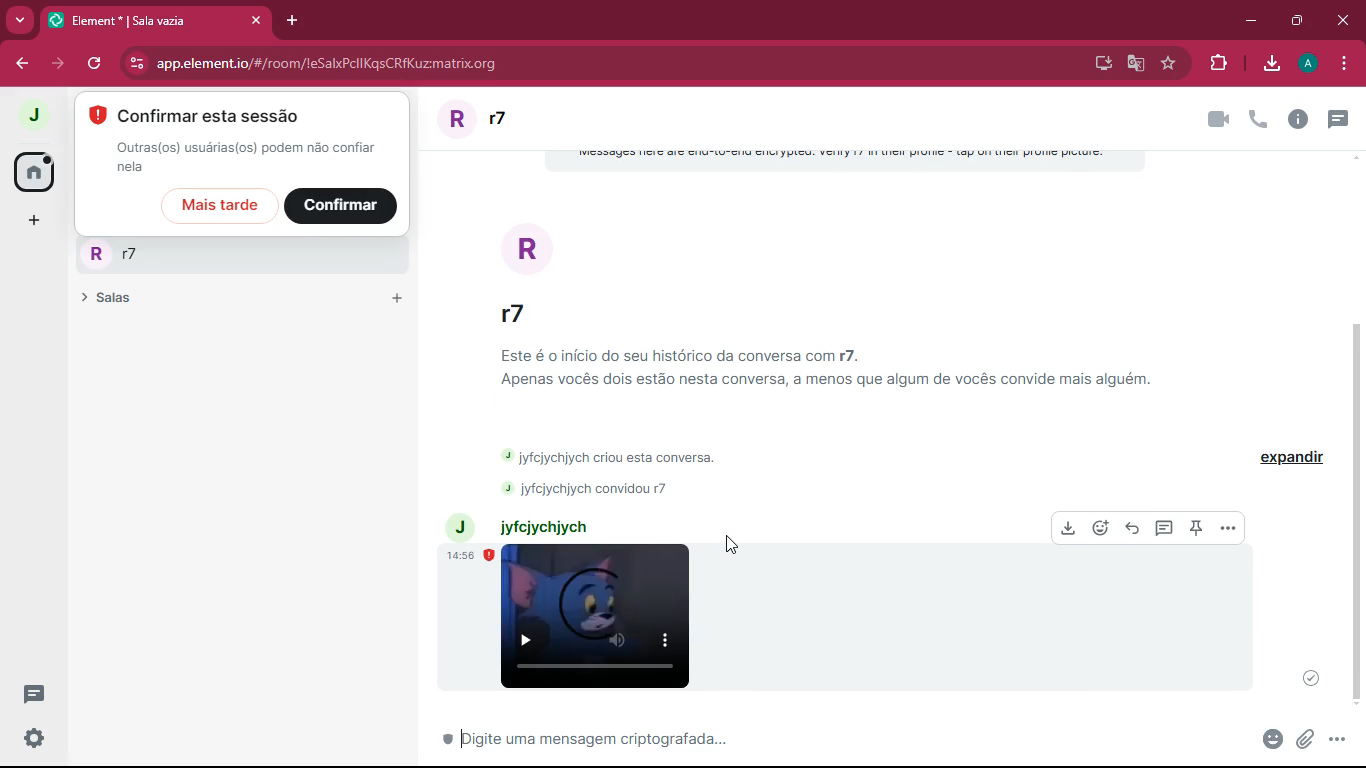  What do you see at coordinates (1197, 528) in the screenshot?
I see `pin` at bounding box center [1197, 528].